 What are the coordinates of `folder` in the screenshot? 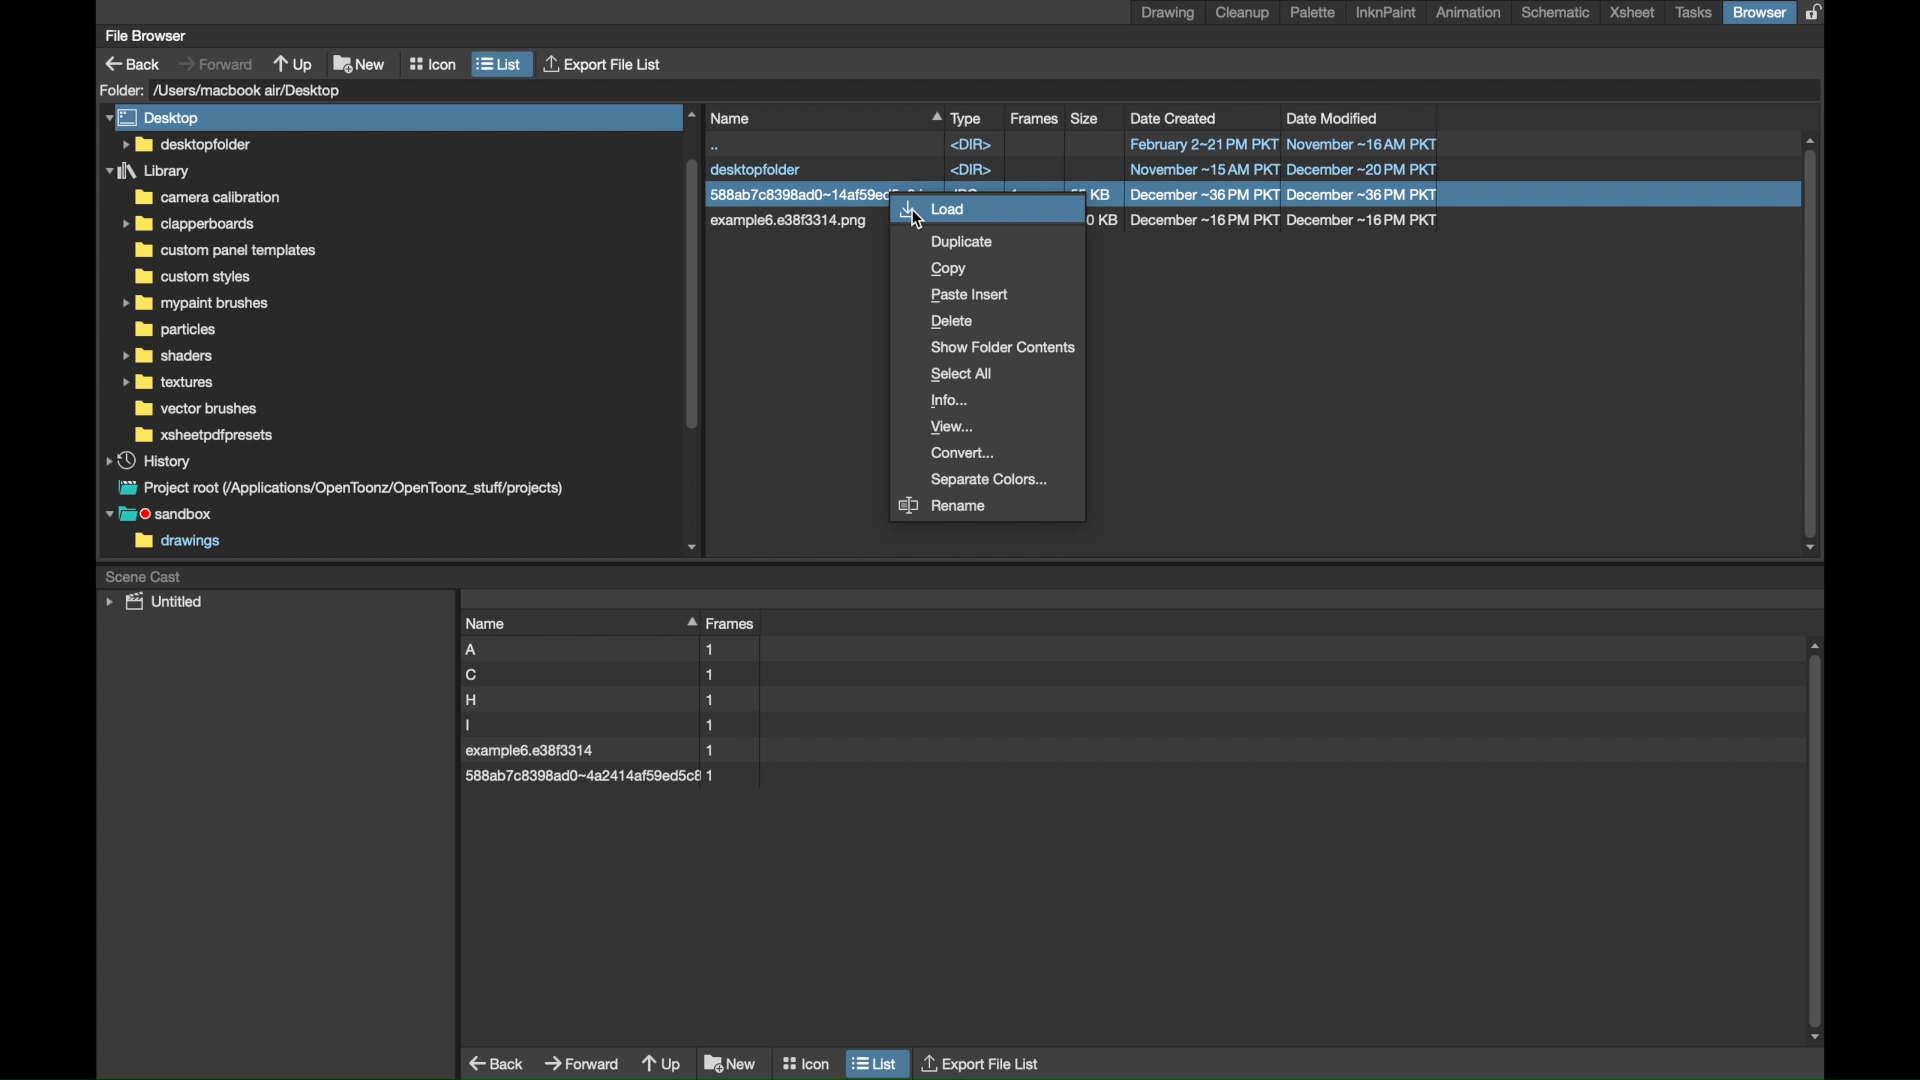 It's located at (230, 250).